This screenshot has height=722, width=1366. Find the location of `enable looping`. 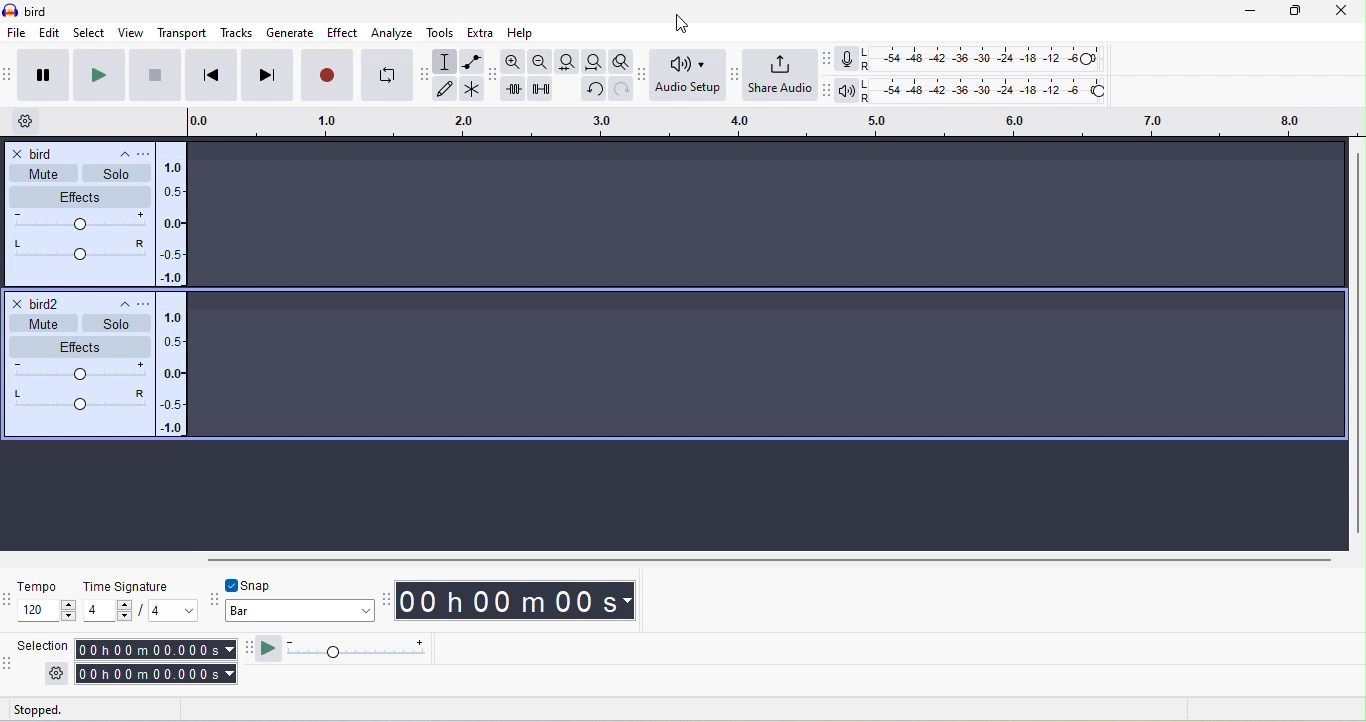

enable looping is located at coordinates (385, 75).